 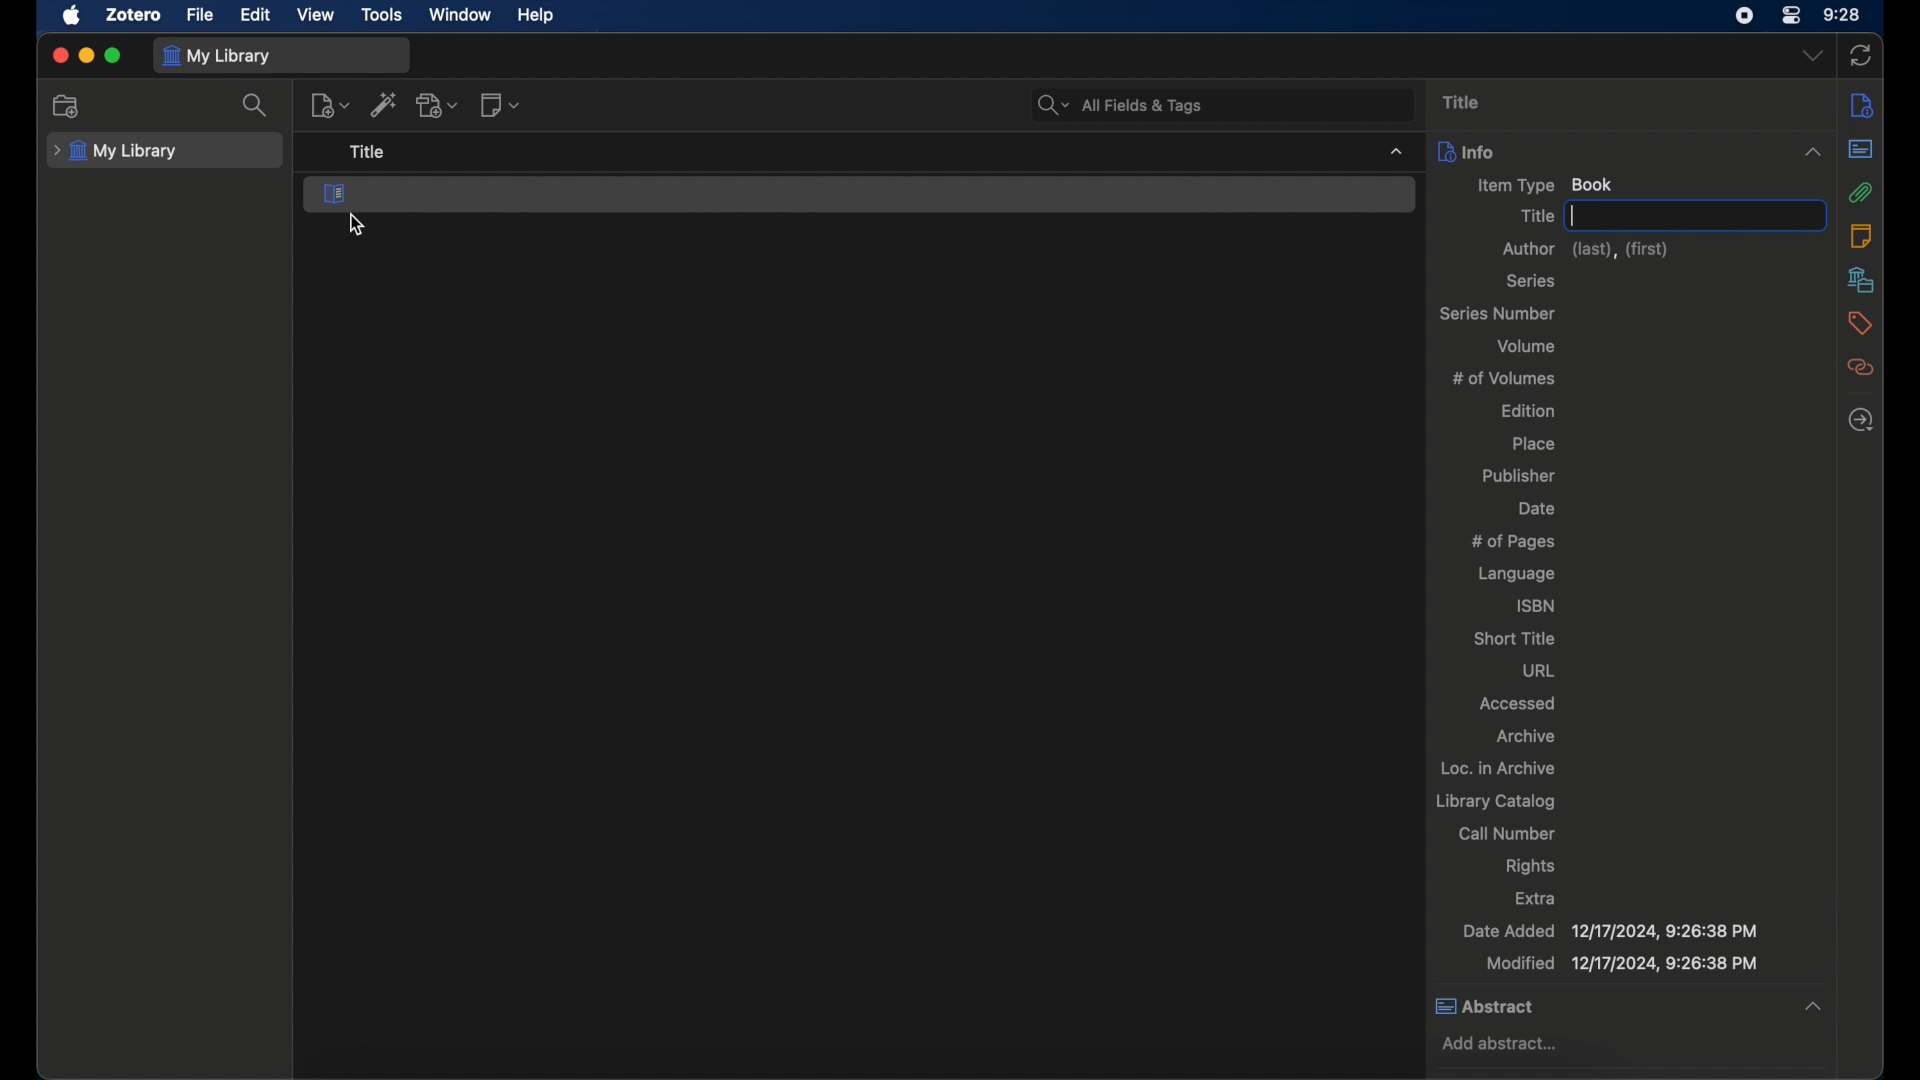 I want to click on book section, so click(x=336, y=193).